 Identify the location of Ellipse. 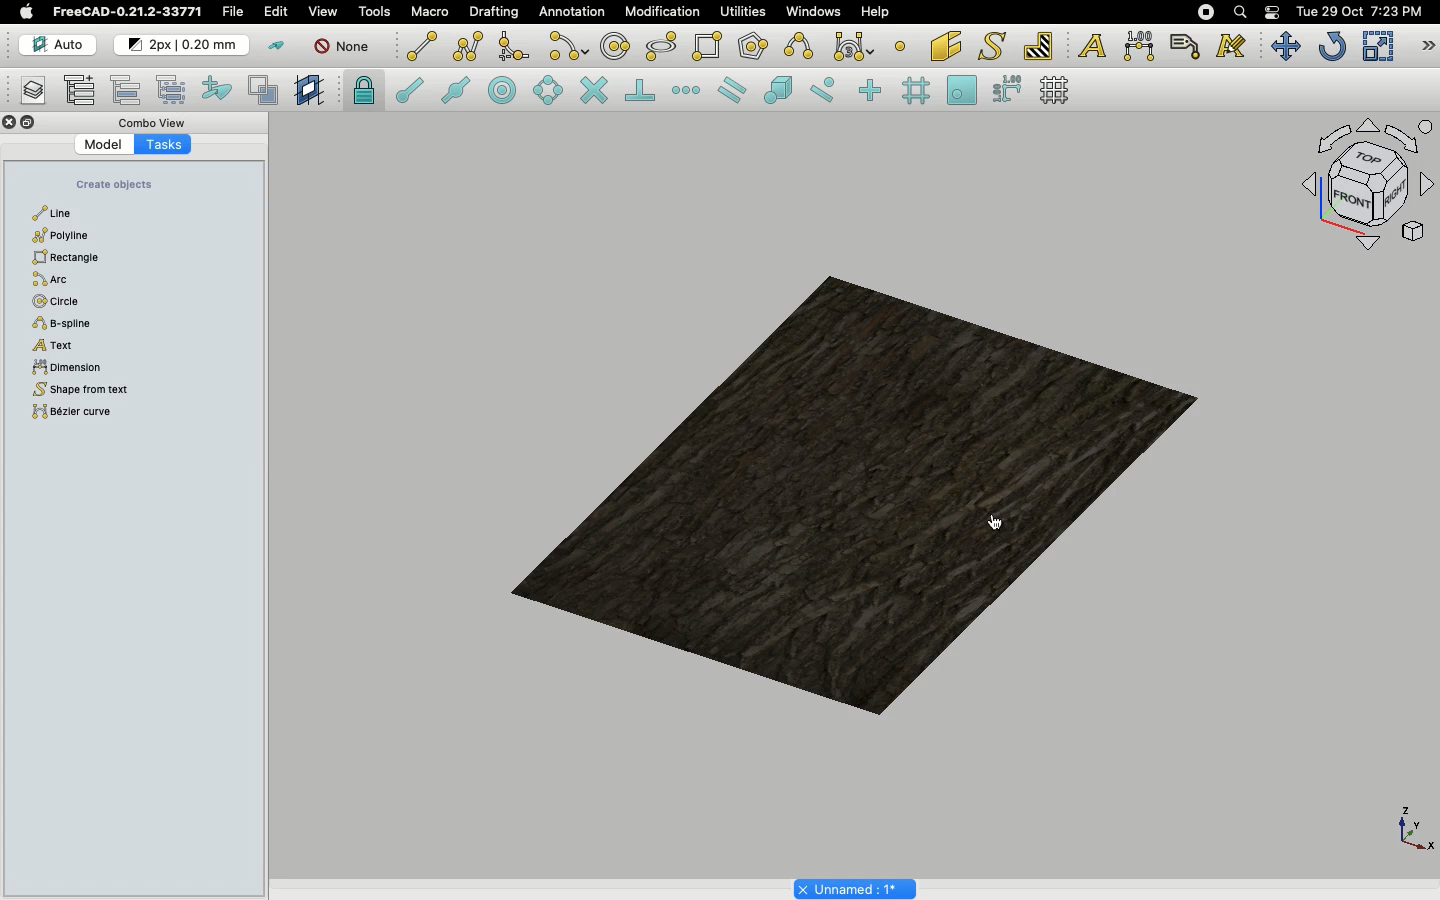
(659, 45).